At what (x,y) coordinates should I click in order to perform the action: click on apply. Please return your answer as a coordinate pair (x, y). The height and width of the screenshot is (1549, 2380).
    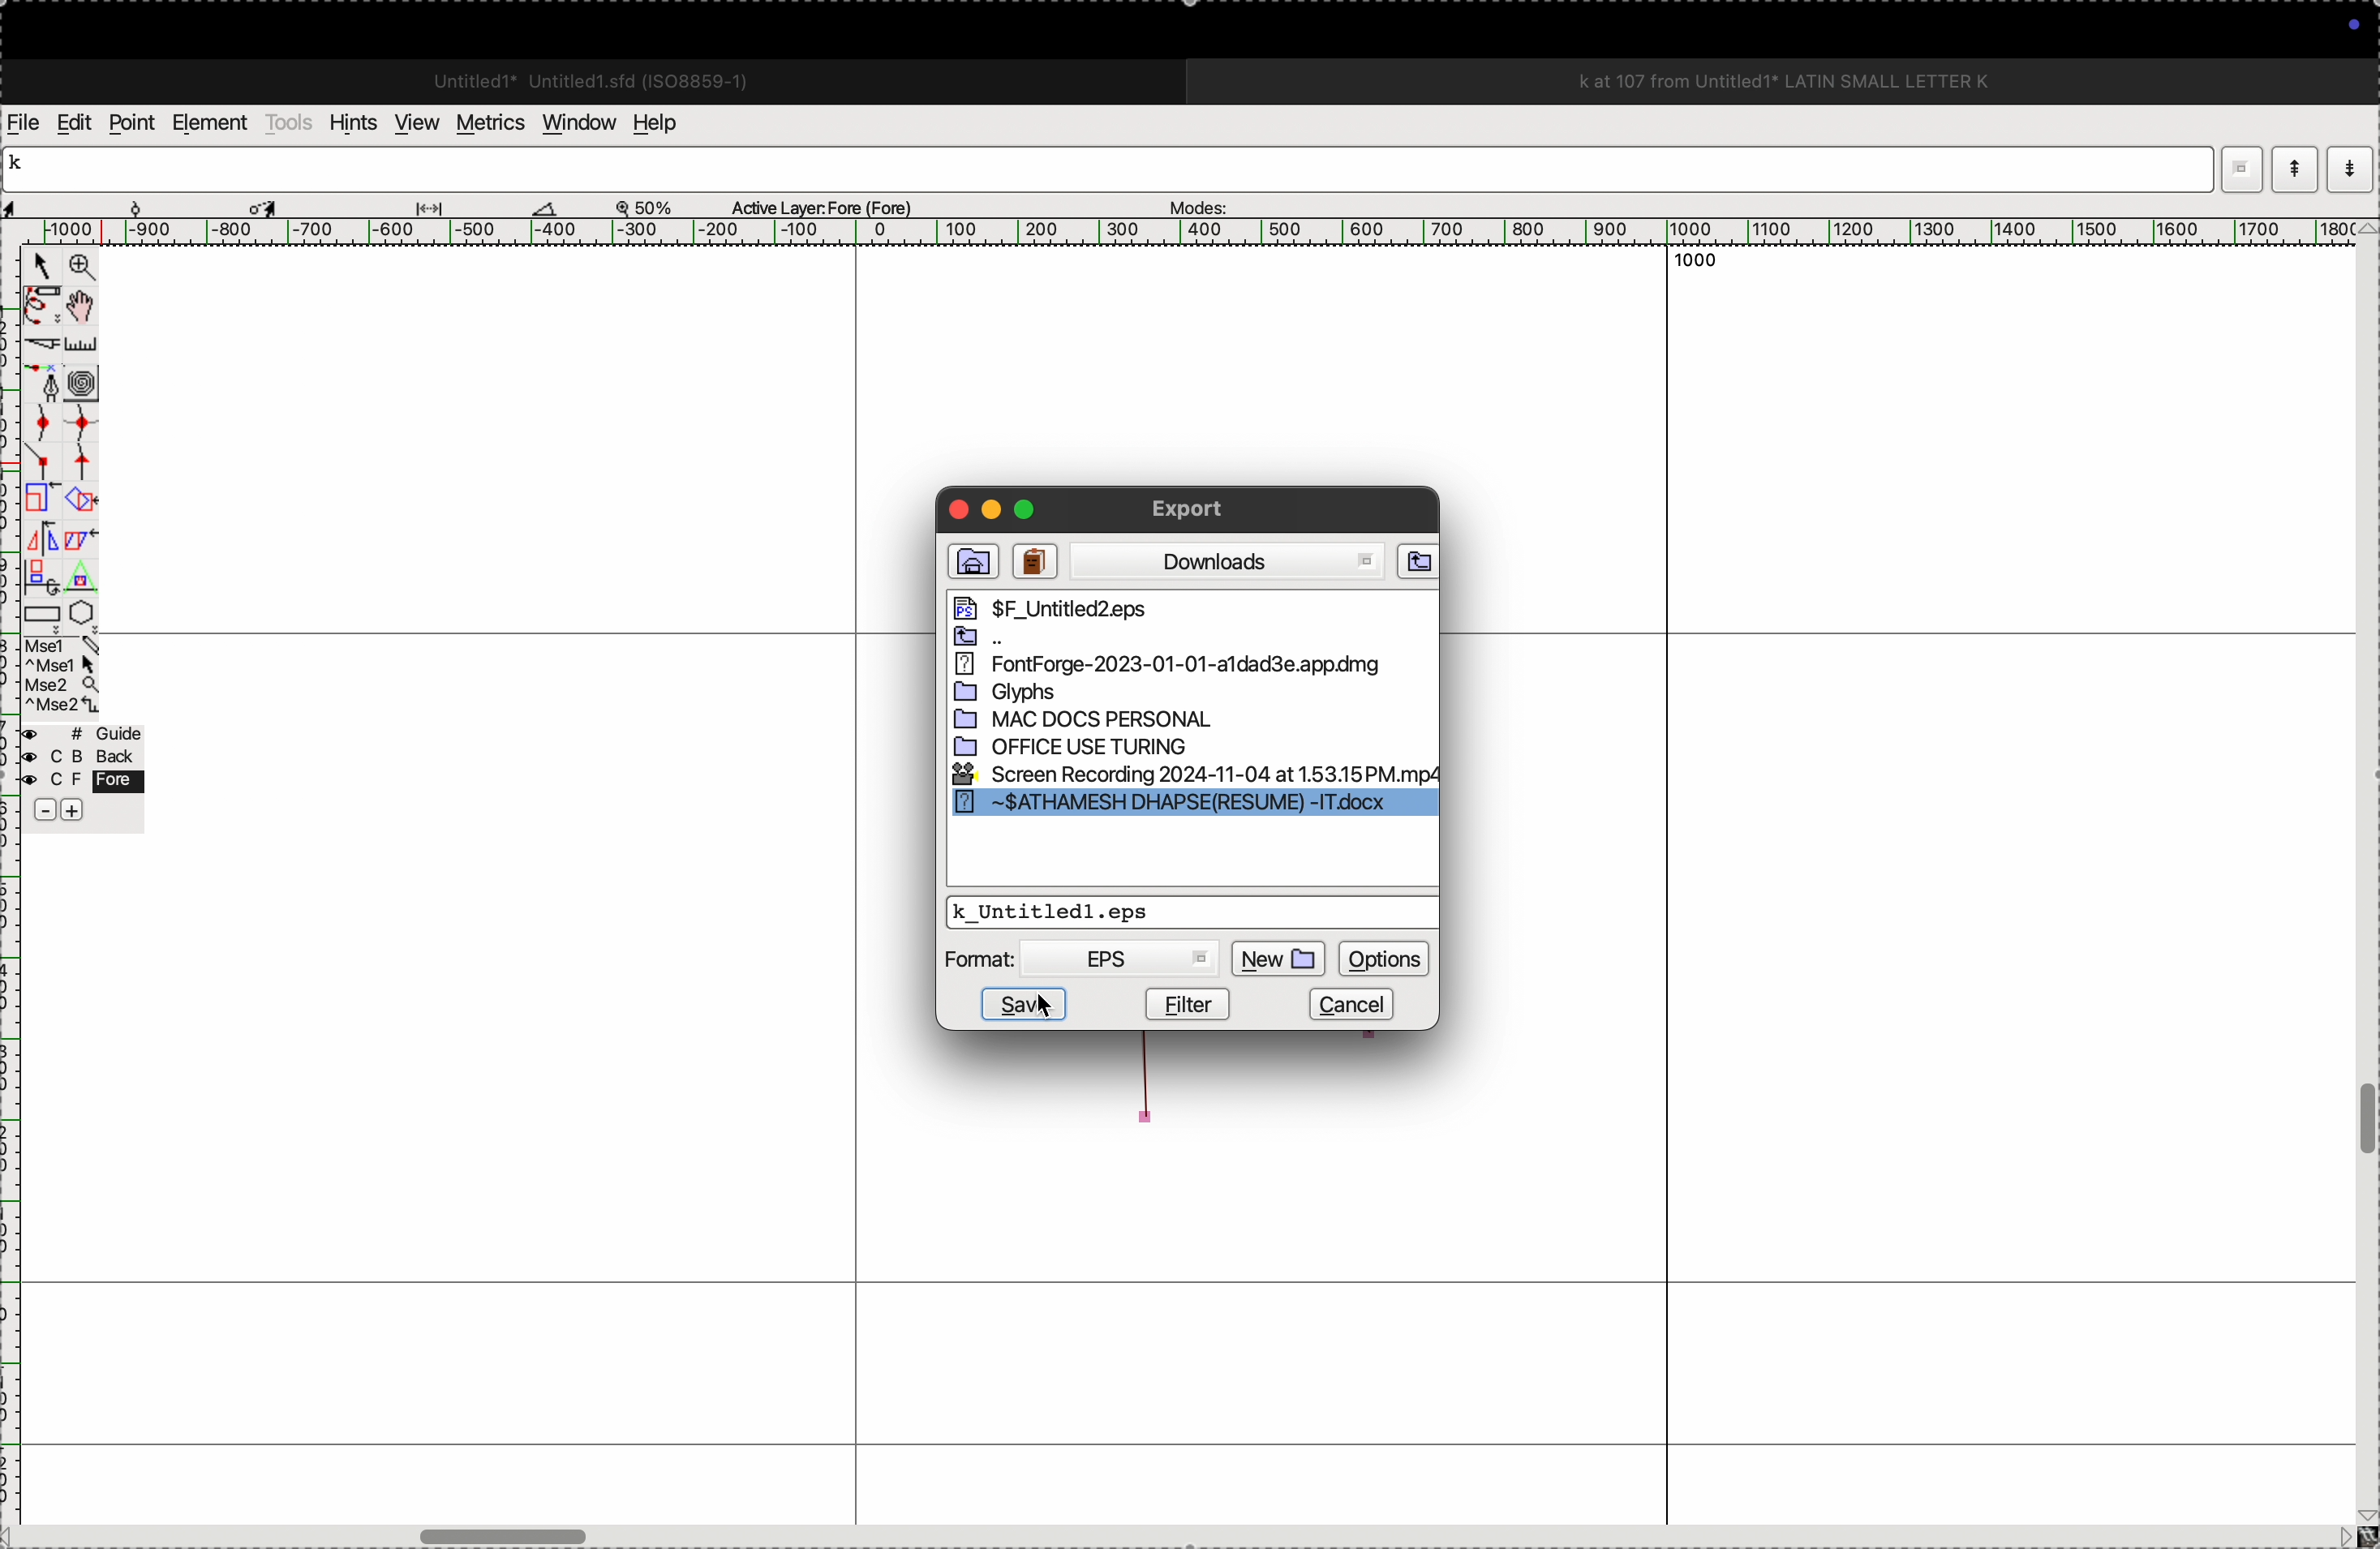
    Looking at the image, I should click on (81, 553).